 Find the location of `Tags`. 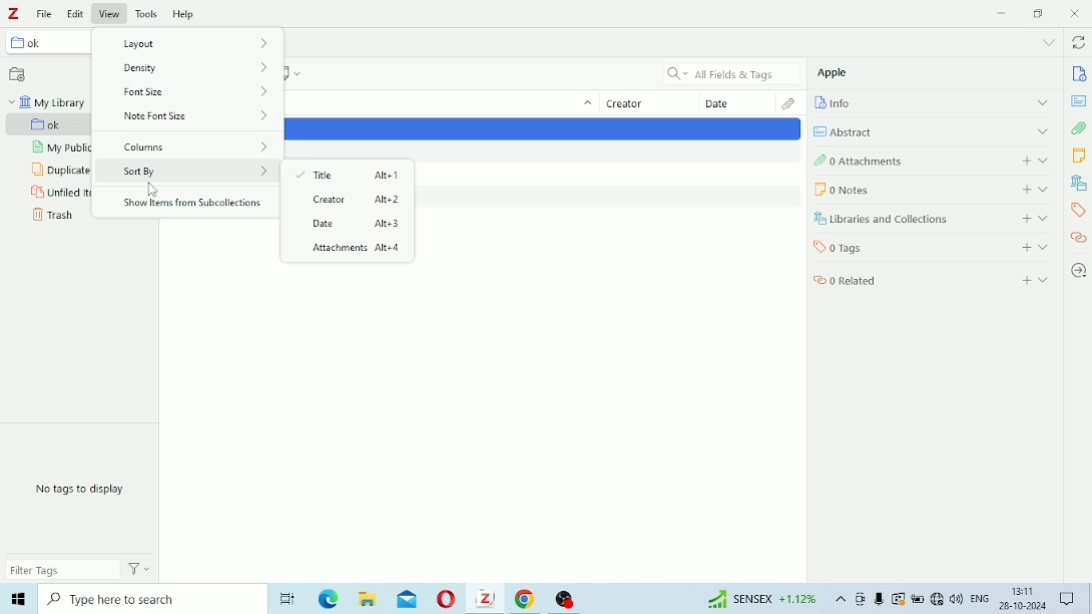

Tags is located at coordinates (1078, 212).